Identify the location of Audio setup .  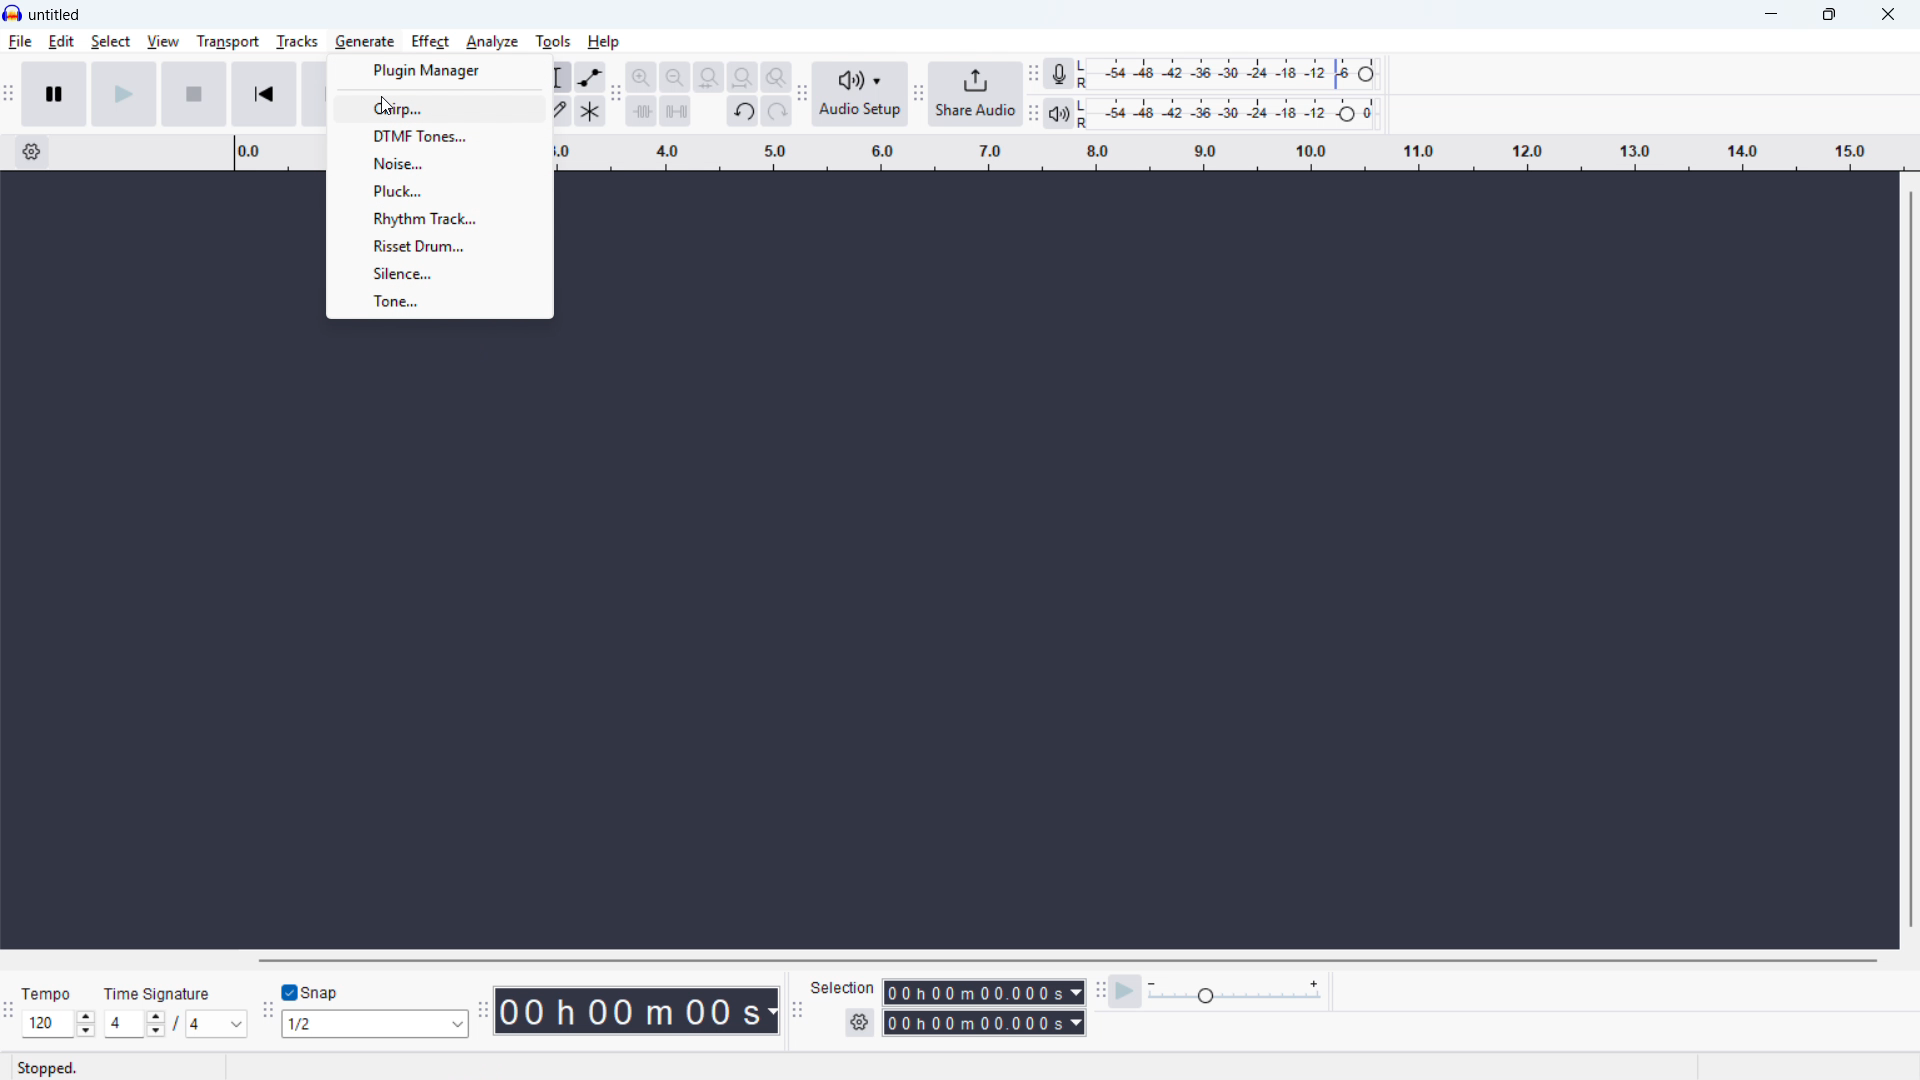
(862, 94).